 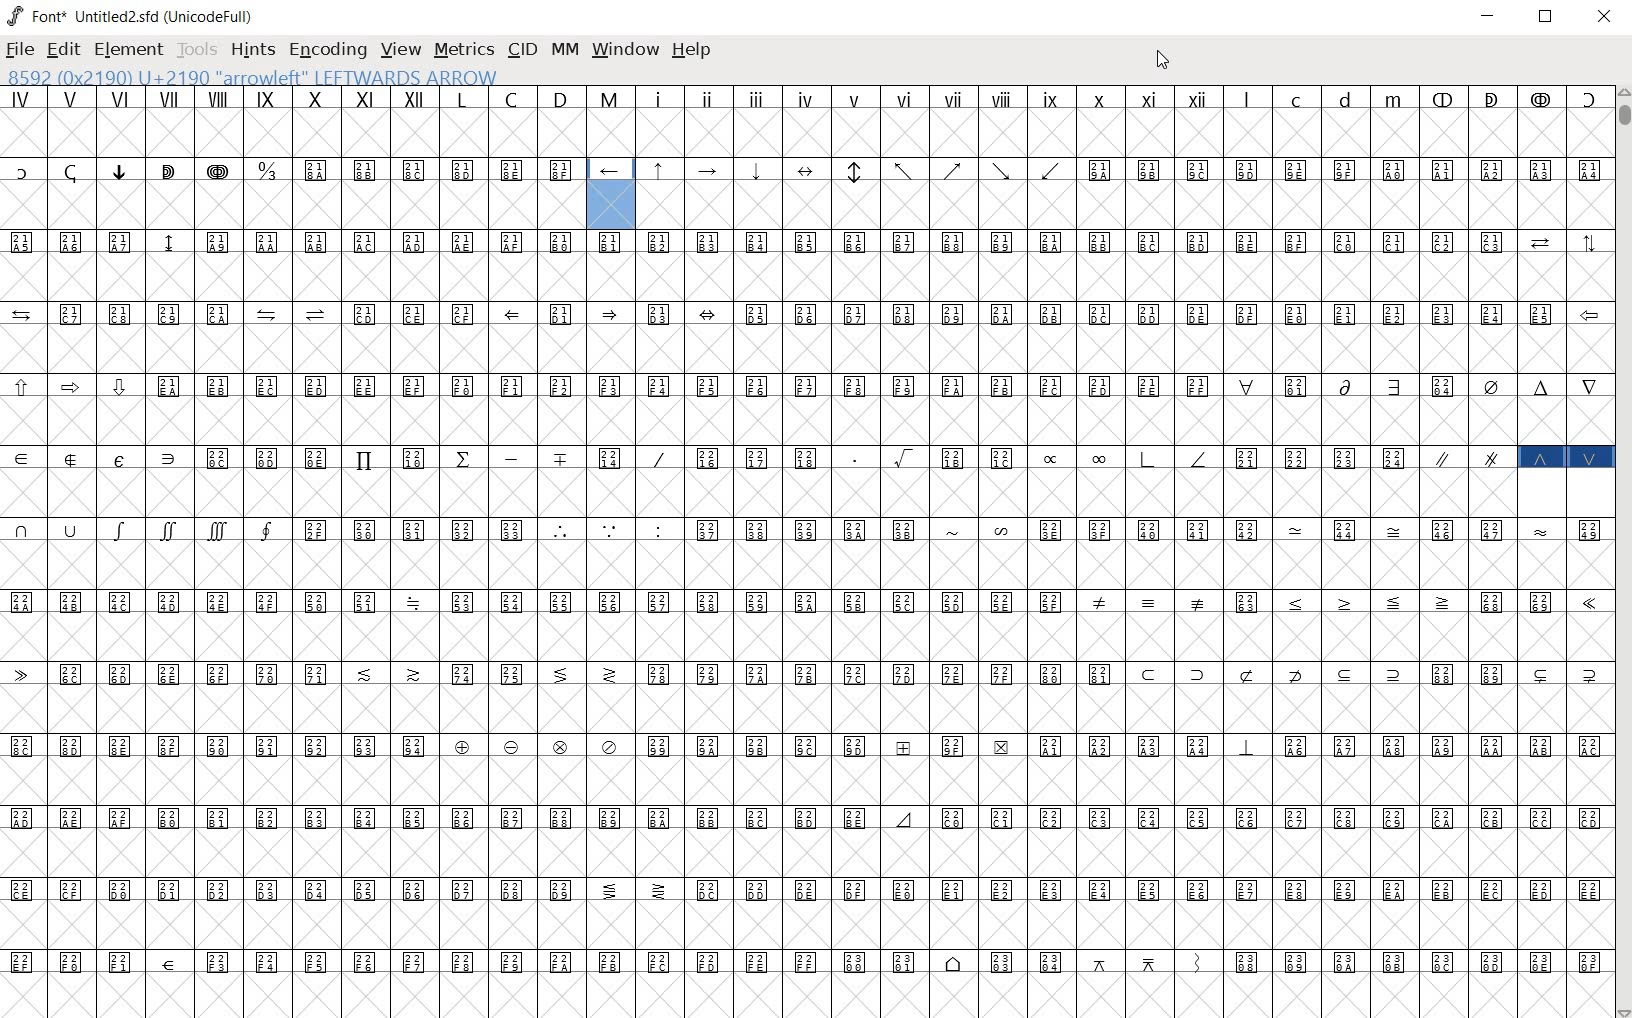 I want to click on cid, so click(x=520, y=50).